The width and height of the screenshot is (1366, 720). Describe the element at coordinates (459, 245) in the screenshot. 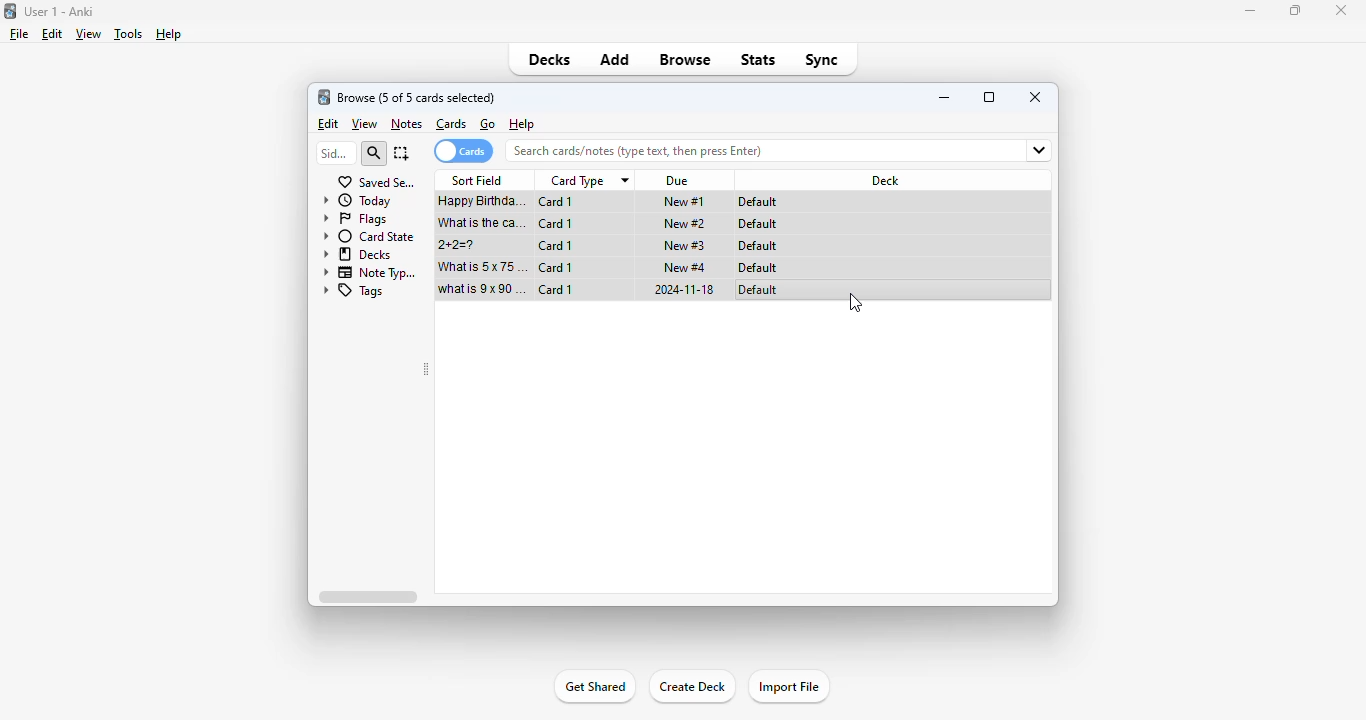

I see `2+2=?` at that location.